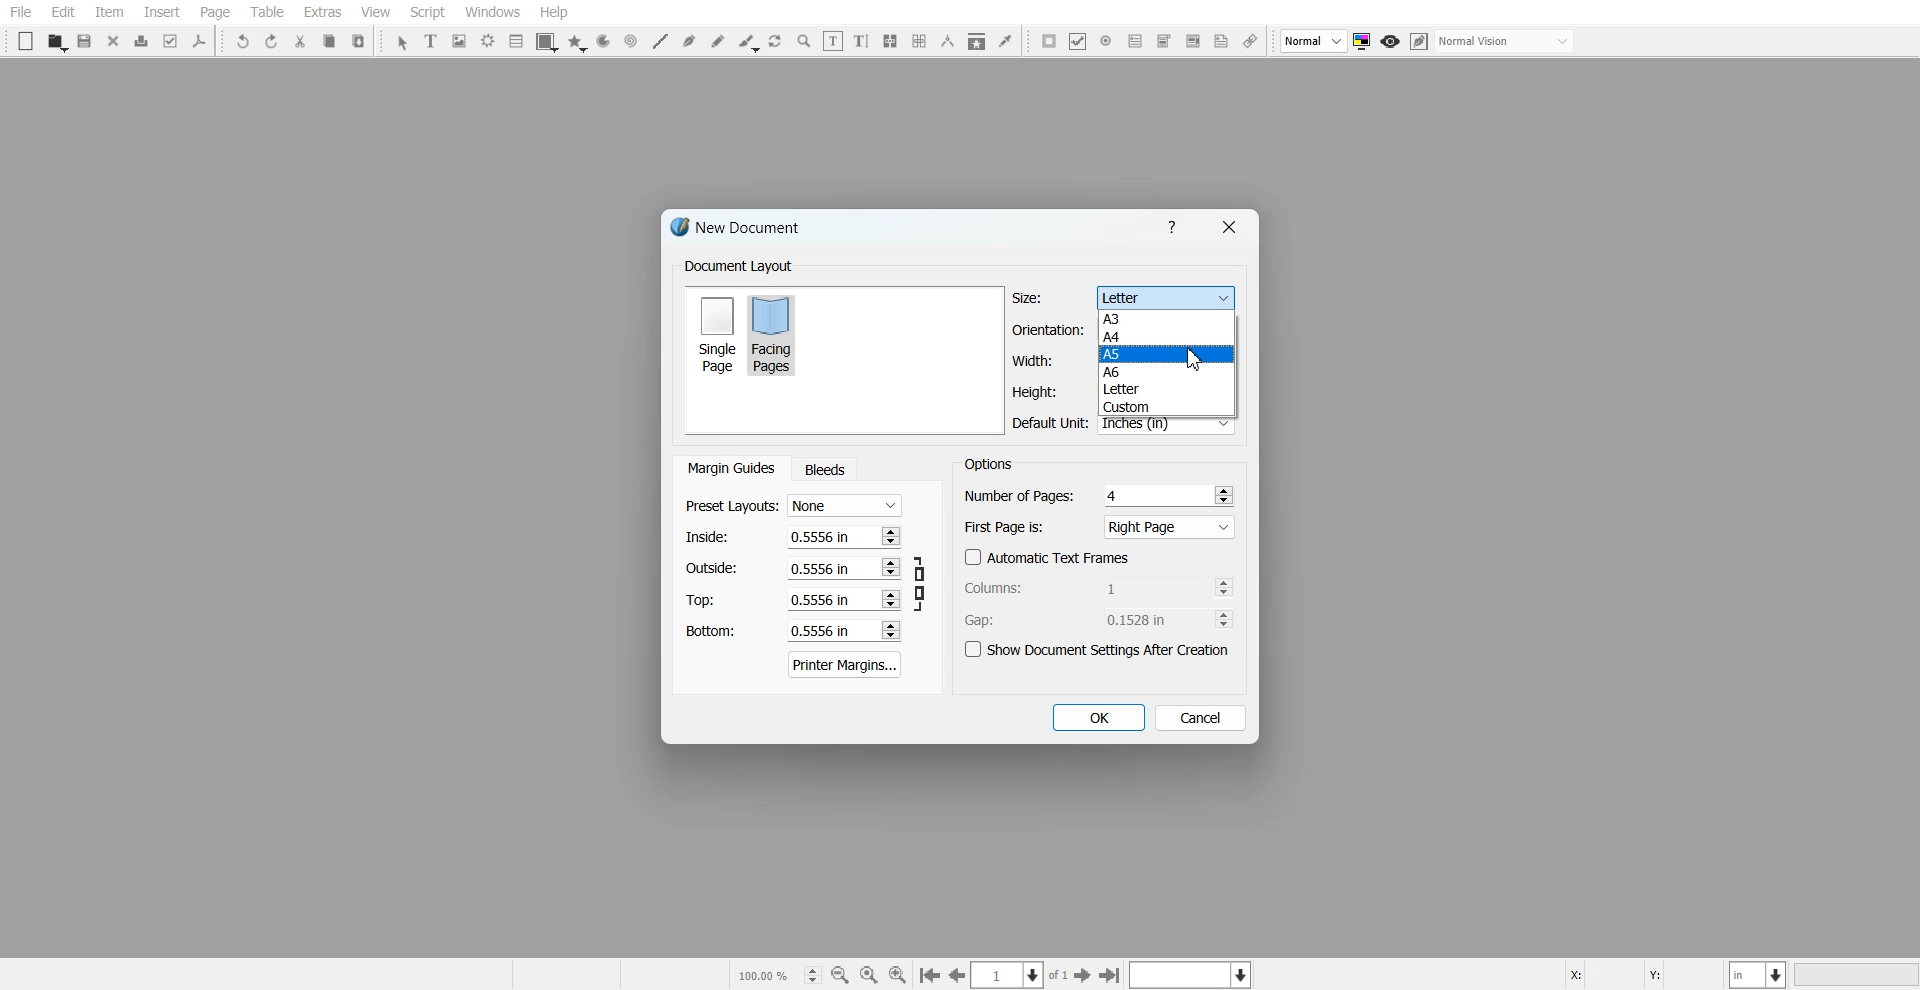  Describe the element at coordinates (775, 334) in the screenshot. I see `Facing Pages` at that location.